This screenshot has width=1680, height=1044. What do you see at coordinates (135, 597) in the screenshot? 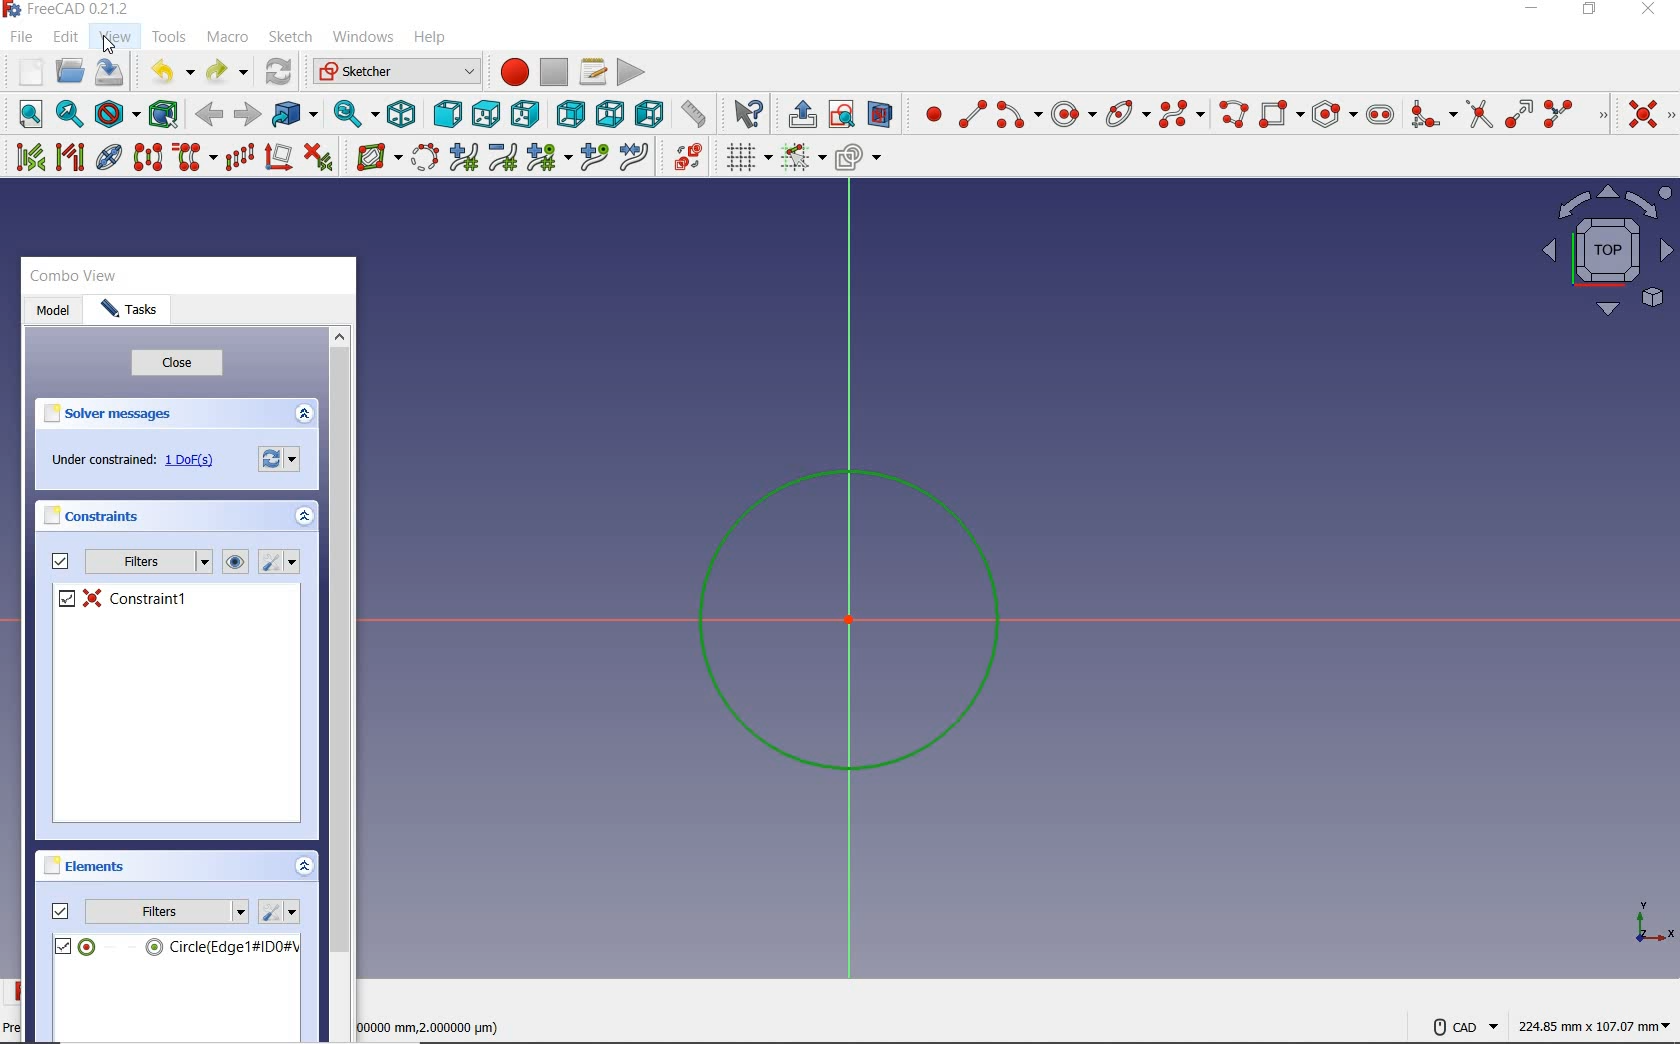
I see `constrain1` at bounding box center [135, 597].